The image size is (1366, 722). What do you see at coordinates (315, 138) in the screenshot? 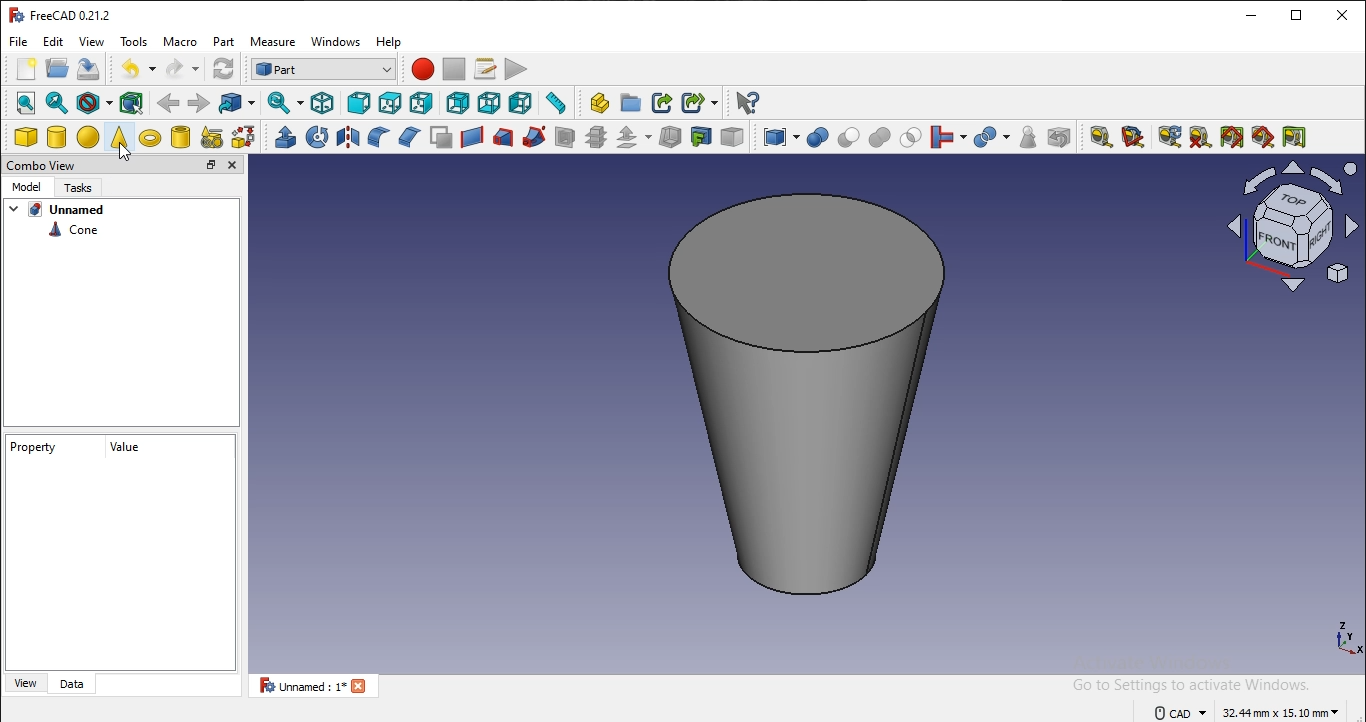
I see `revolve` at bounding box center [315, 138].